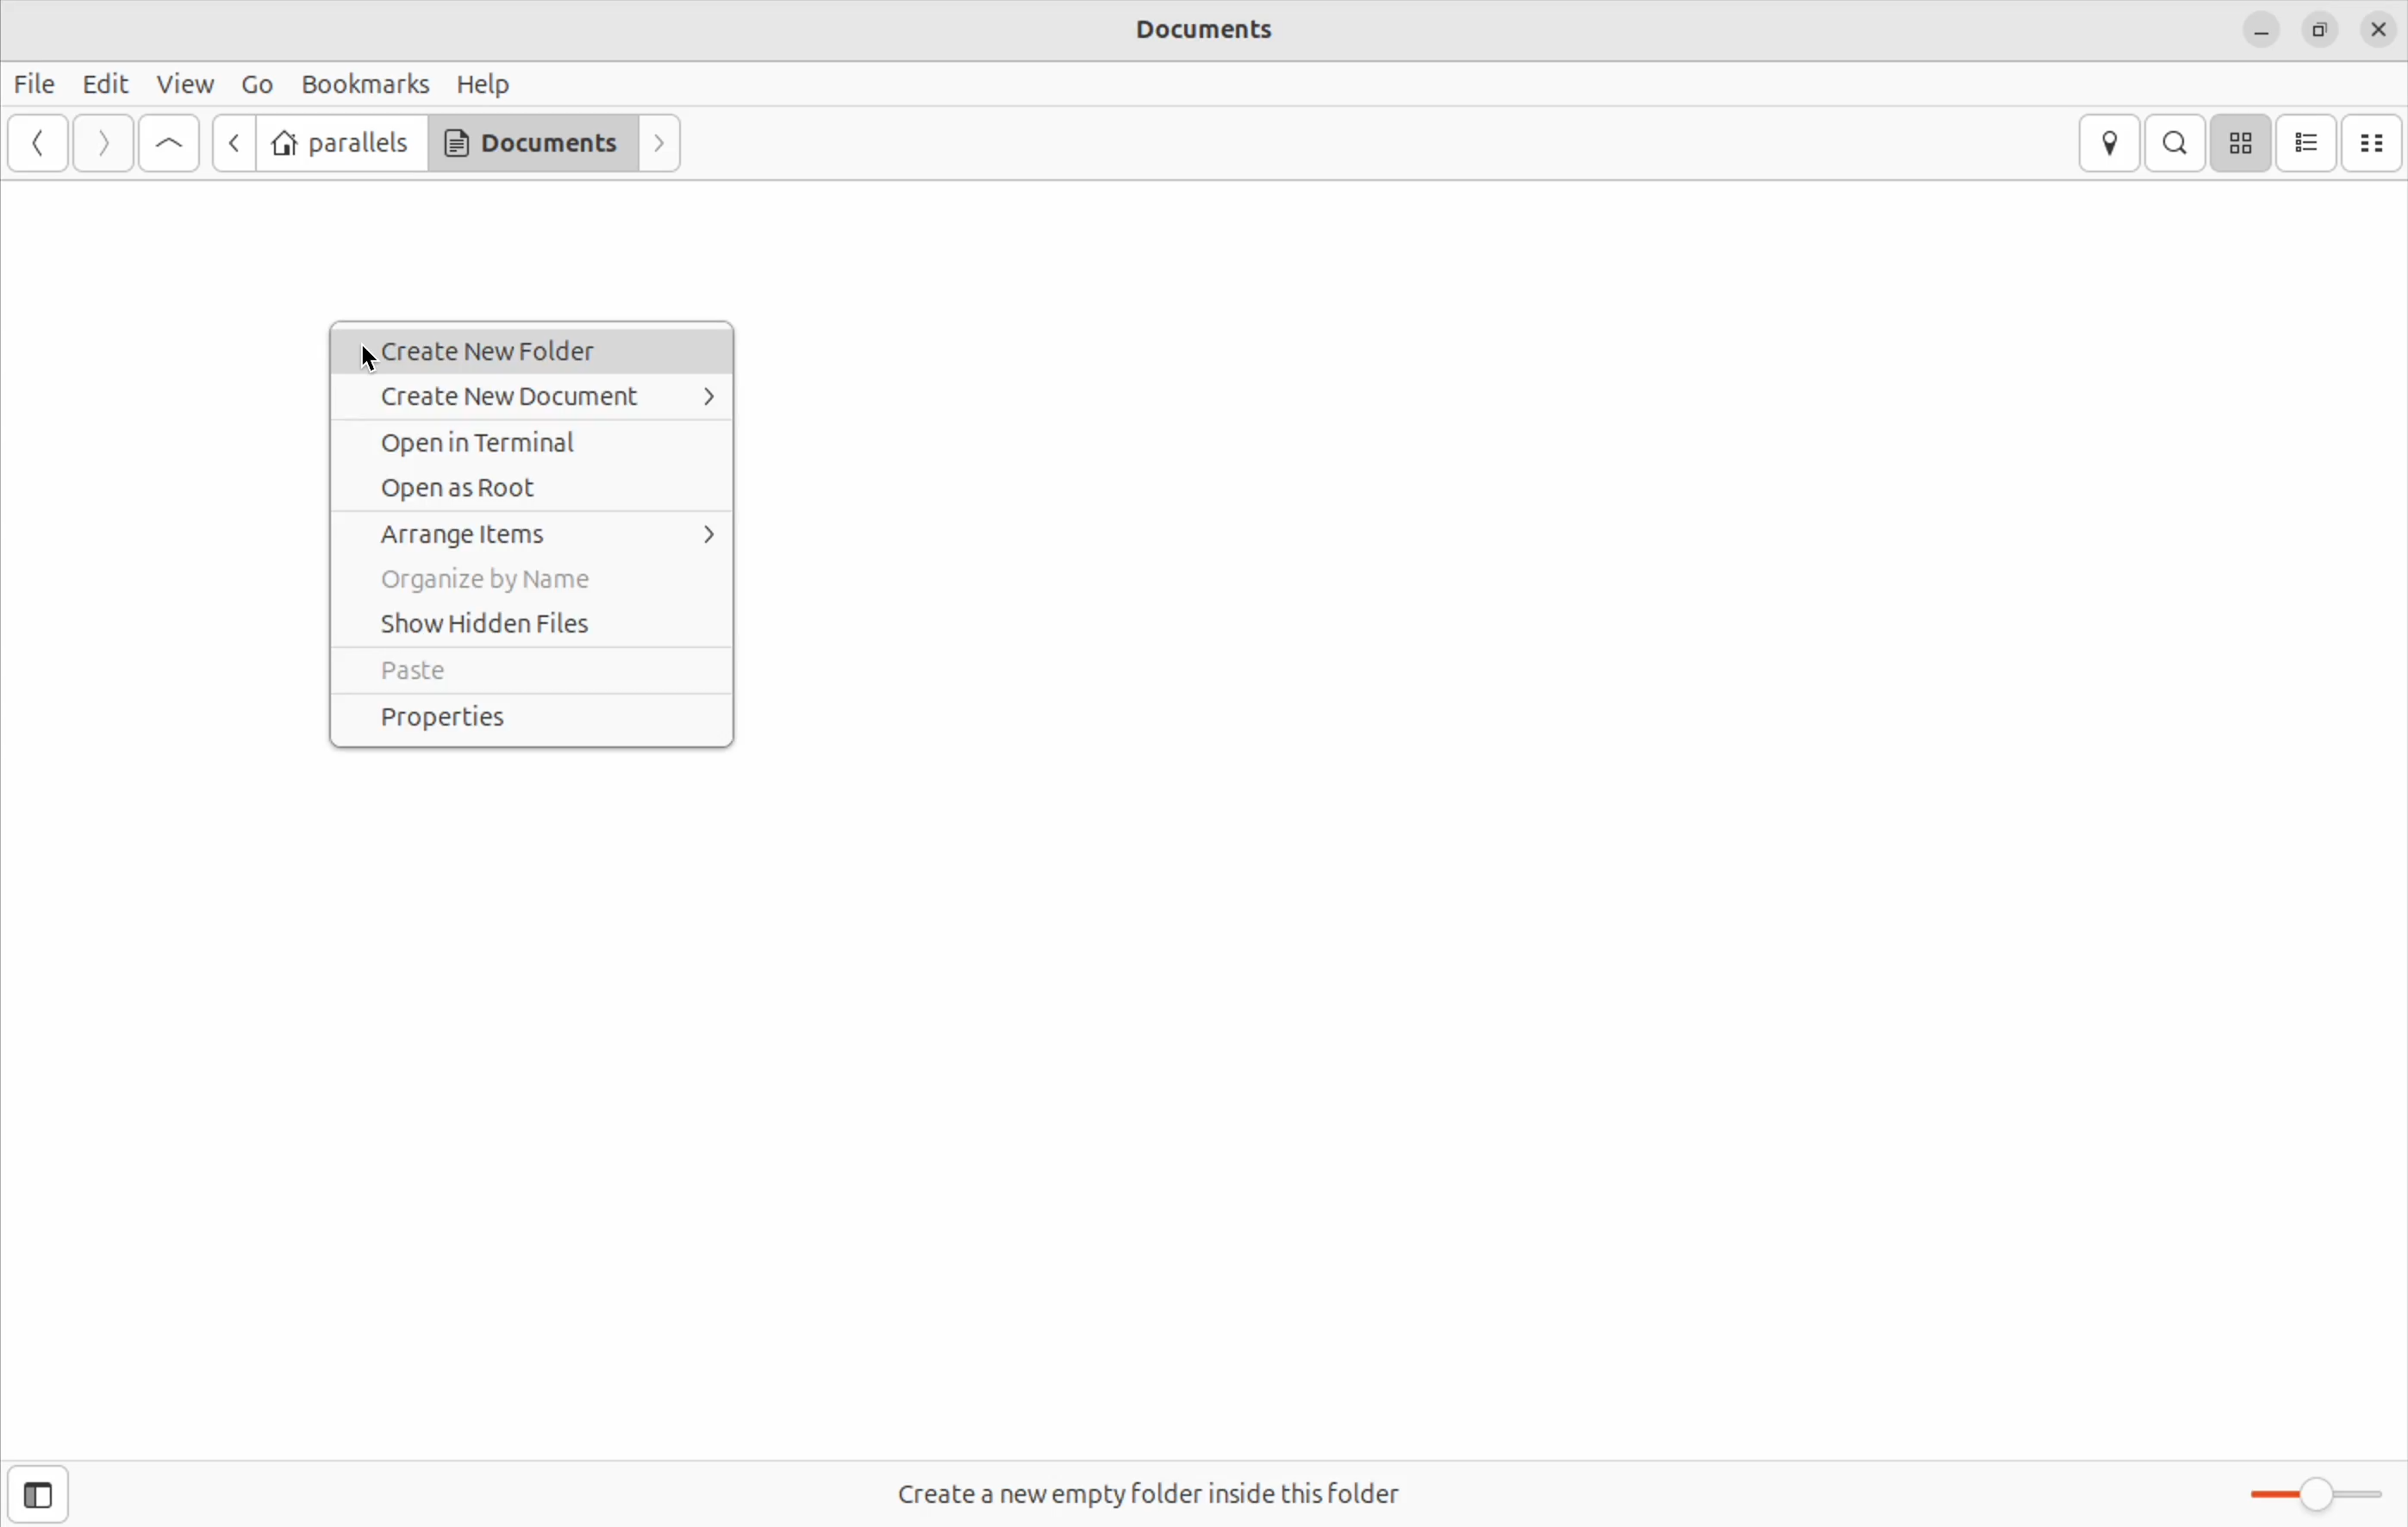  I want to click on location, so click(2109, 143).